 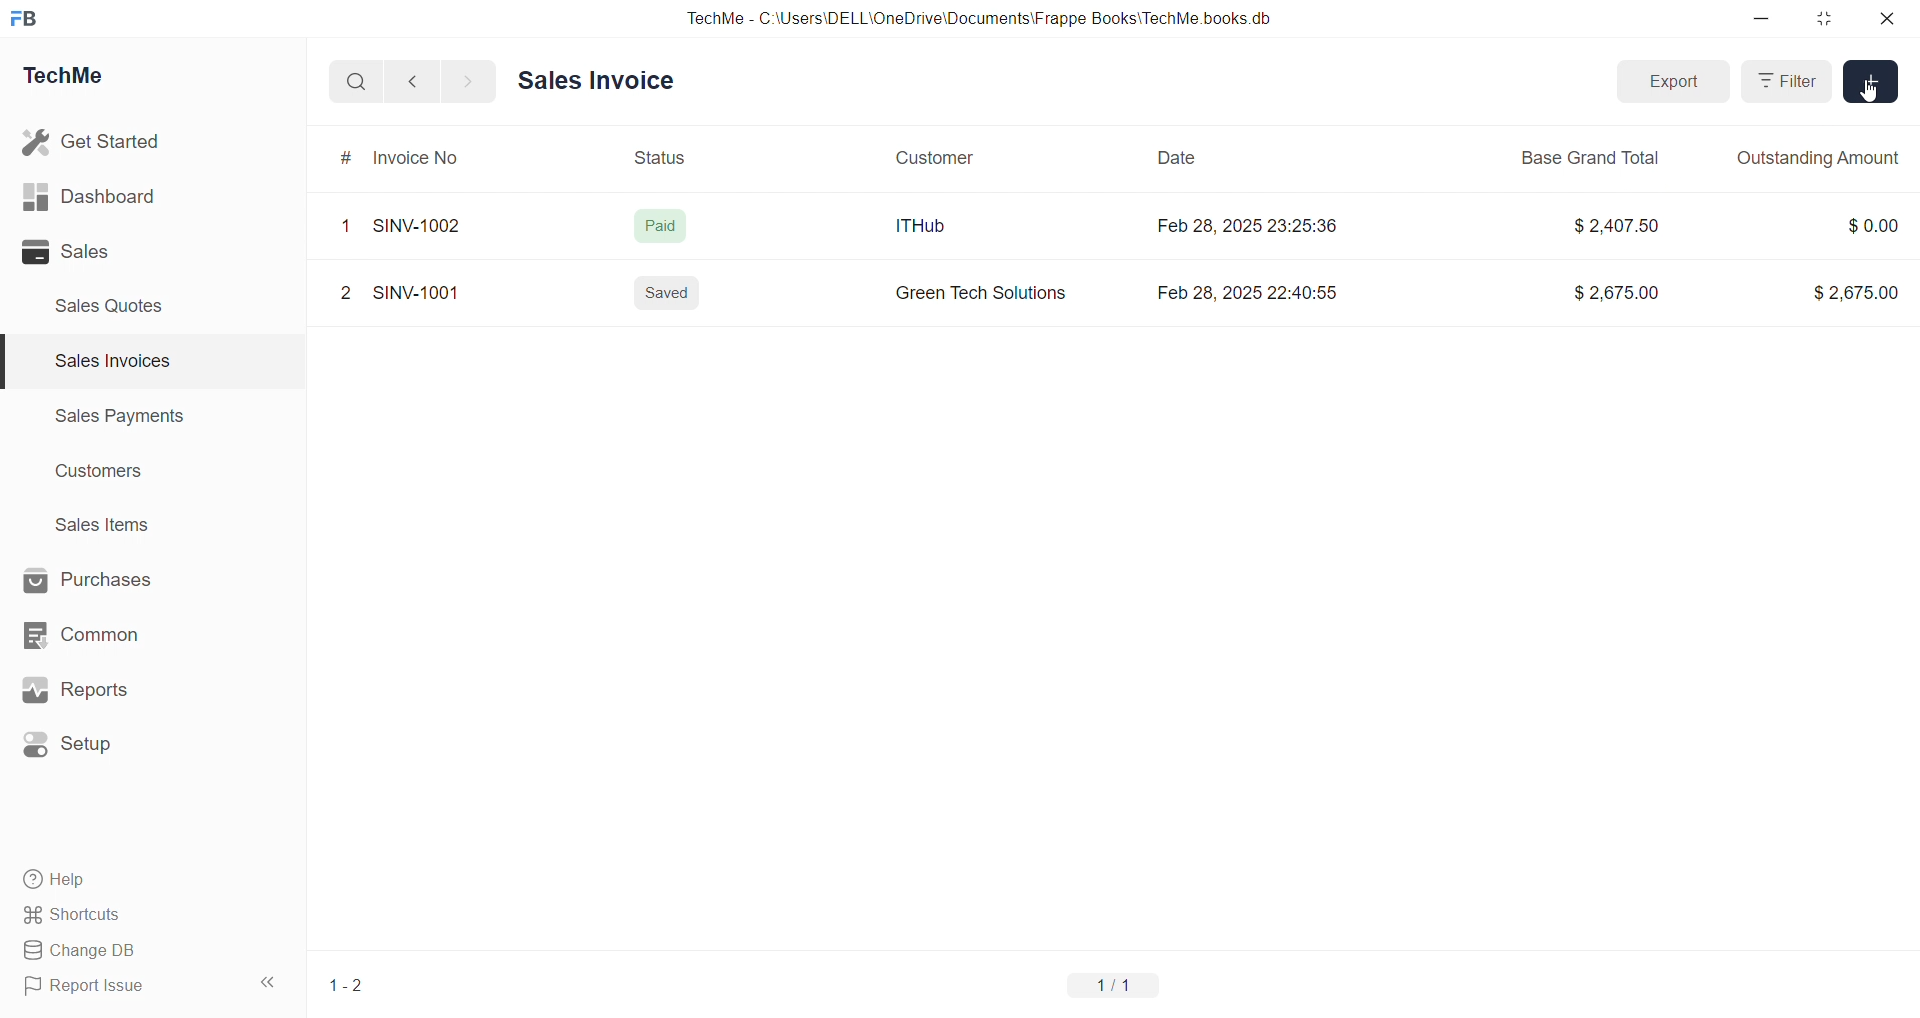 What do you see at coordinates (1622, 225) in the screenshot?
I see `$2407.50` at bounding box center [1622, 225].